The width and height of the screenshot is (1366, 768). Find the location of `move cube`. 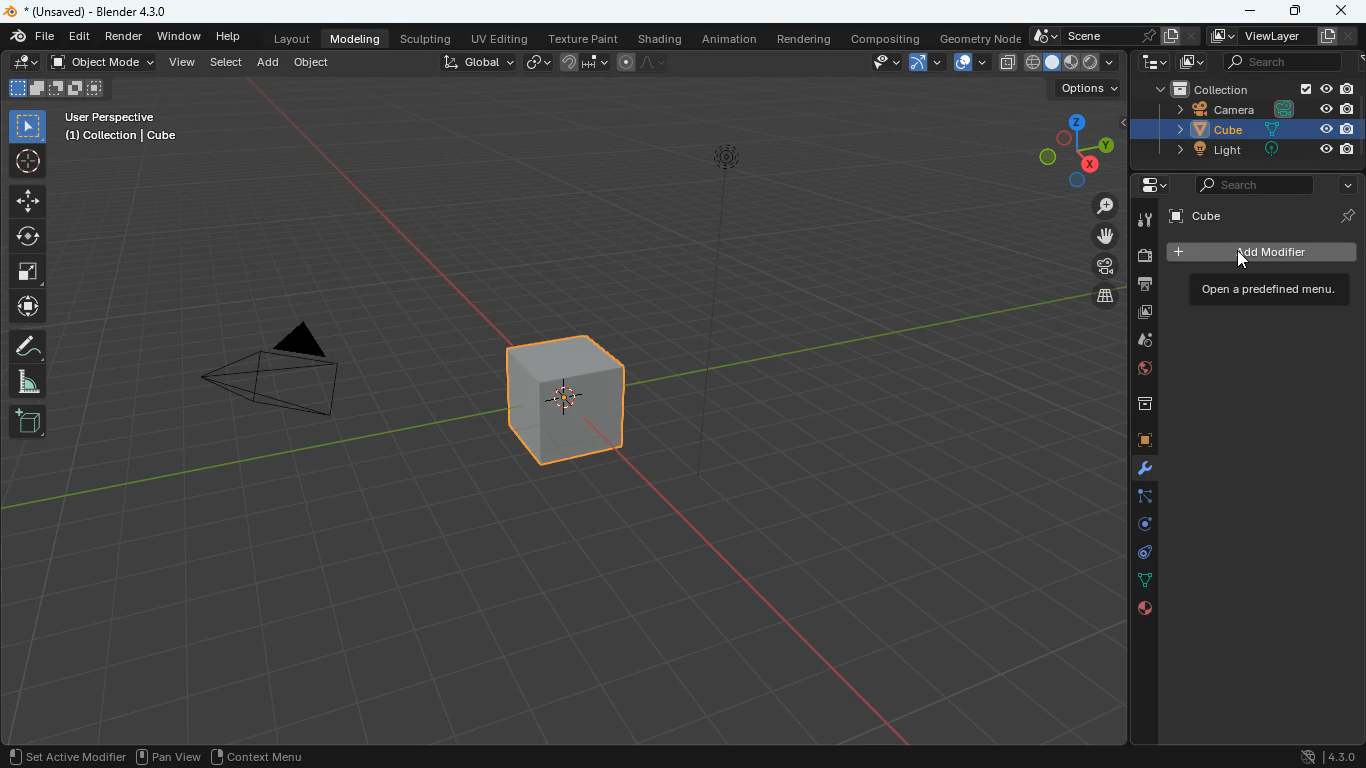

move cube is located at coordinates (28, 307).